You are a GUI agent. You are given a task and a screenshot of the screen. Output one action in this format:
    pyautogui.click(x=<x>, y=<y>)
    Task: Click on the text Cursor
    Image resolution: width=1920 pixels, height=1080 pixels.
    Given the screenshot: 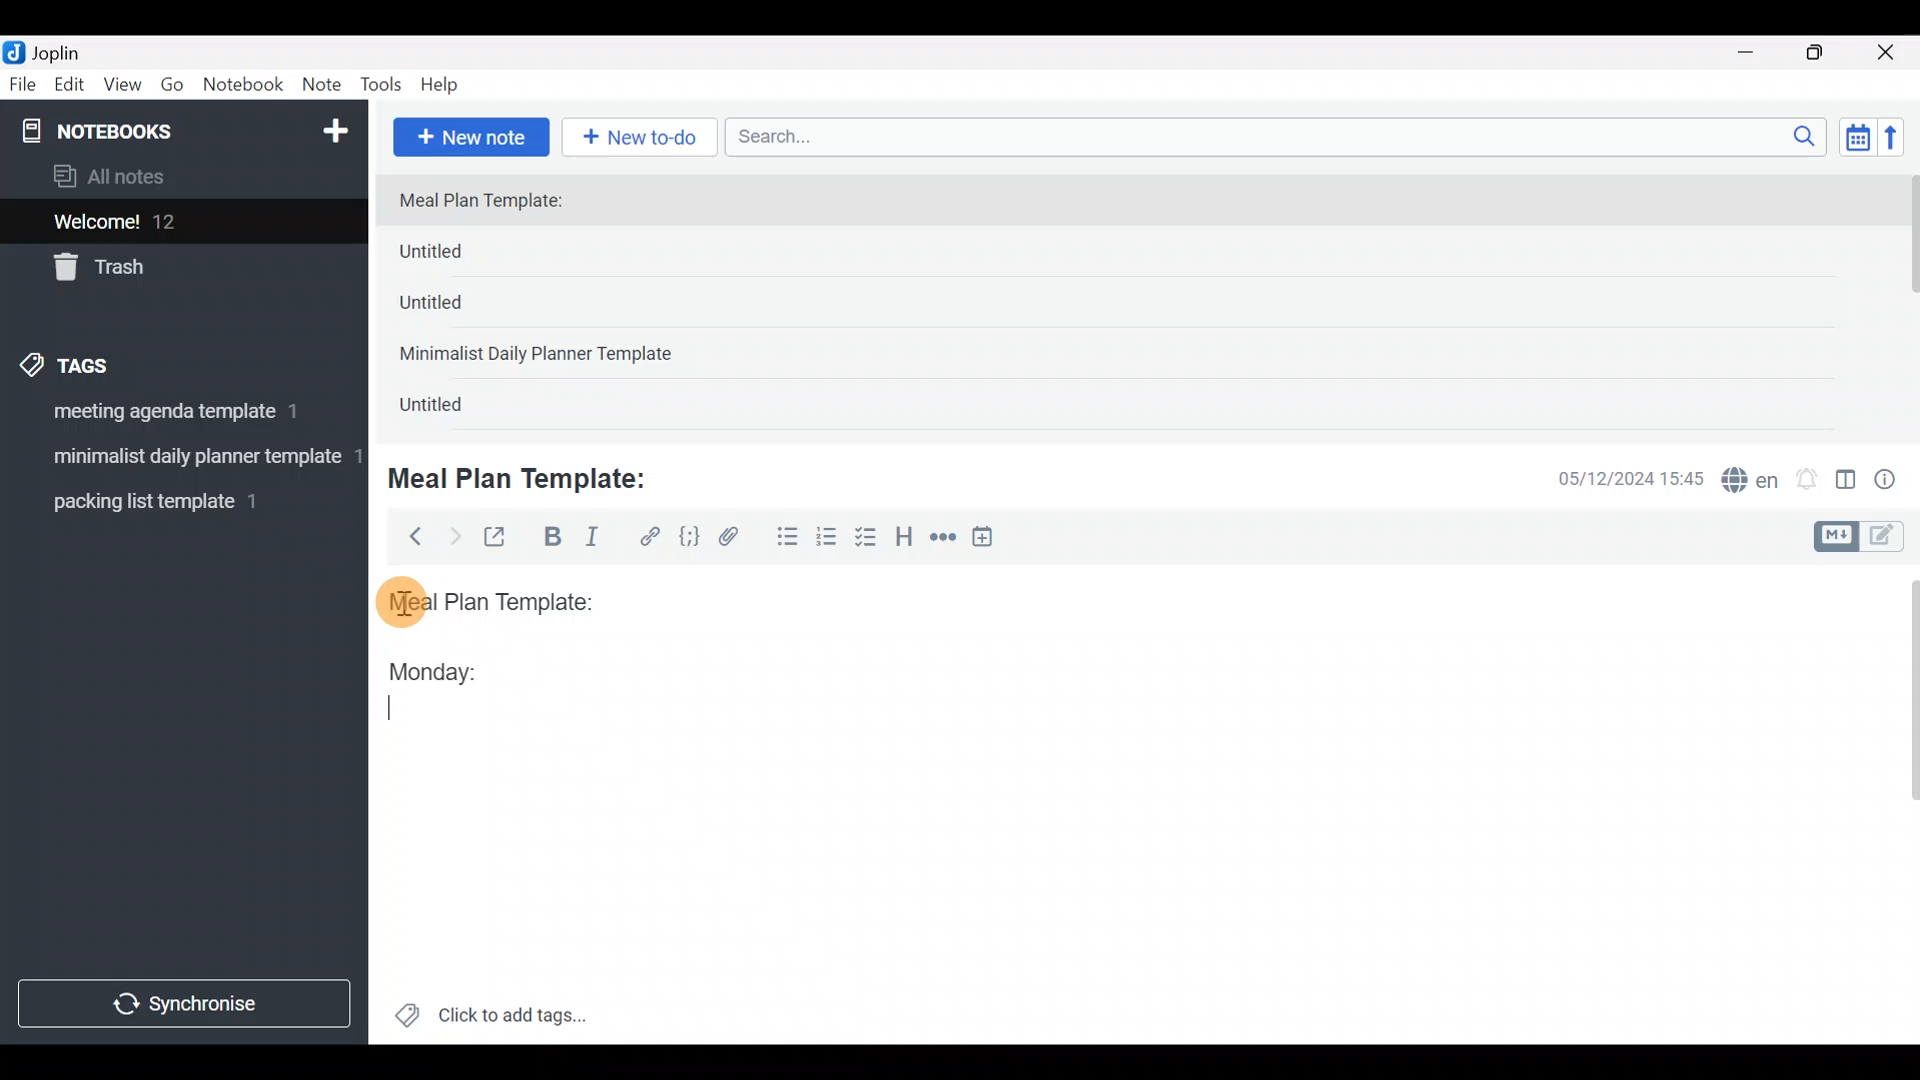 What is the action you would take?
    pyautogui.click(x=413, y=710)
    